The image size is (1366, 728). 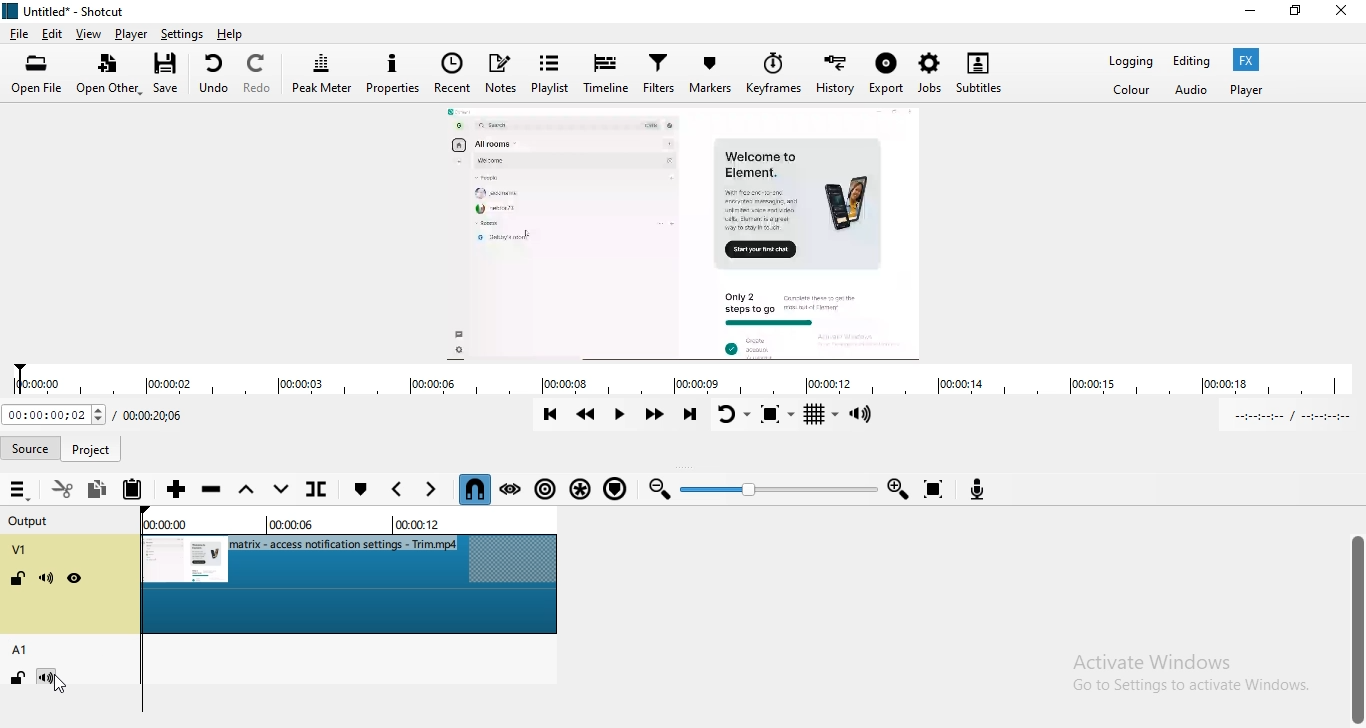 I want to click on cursor, so click(x=64, y=685).